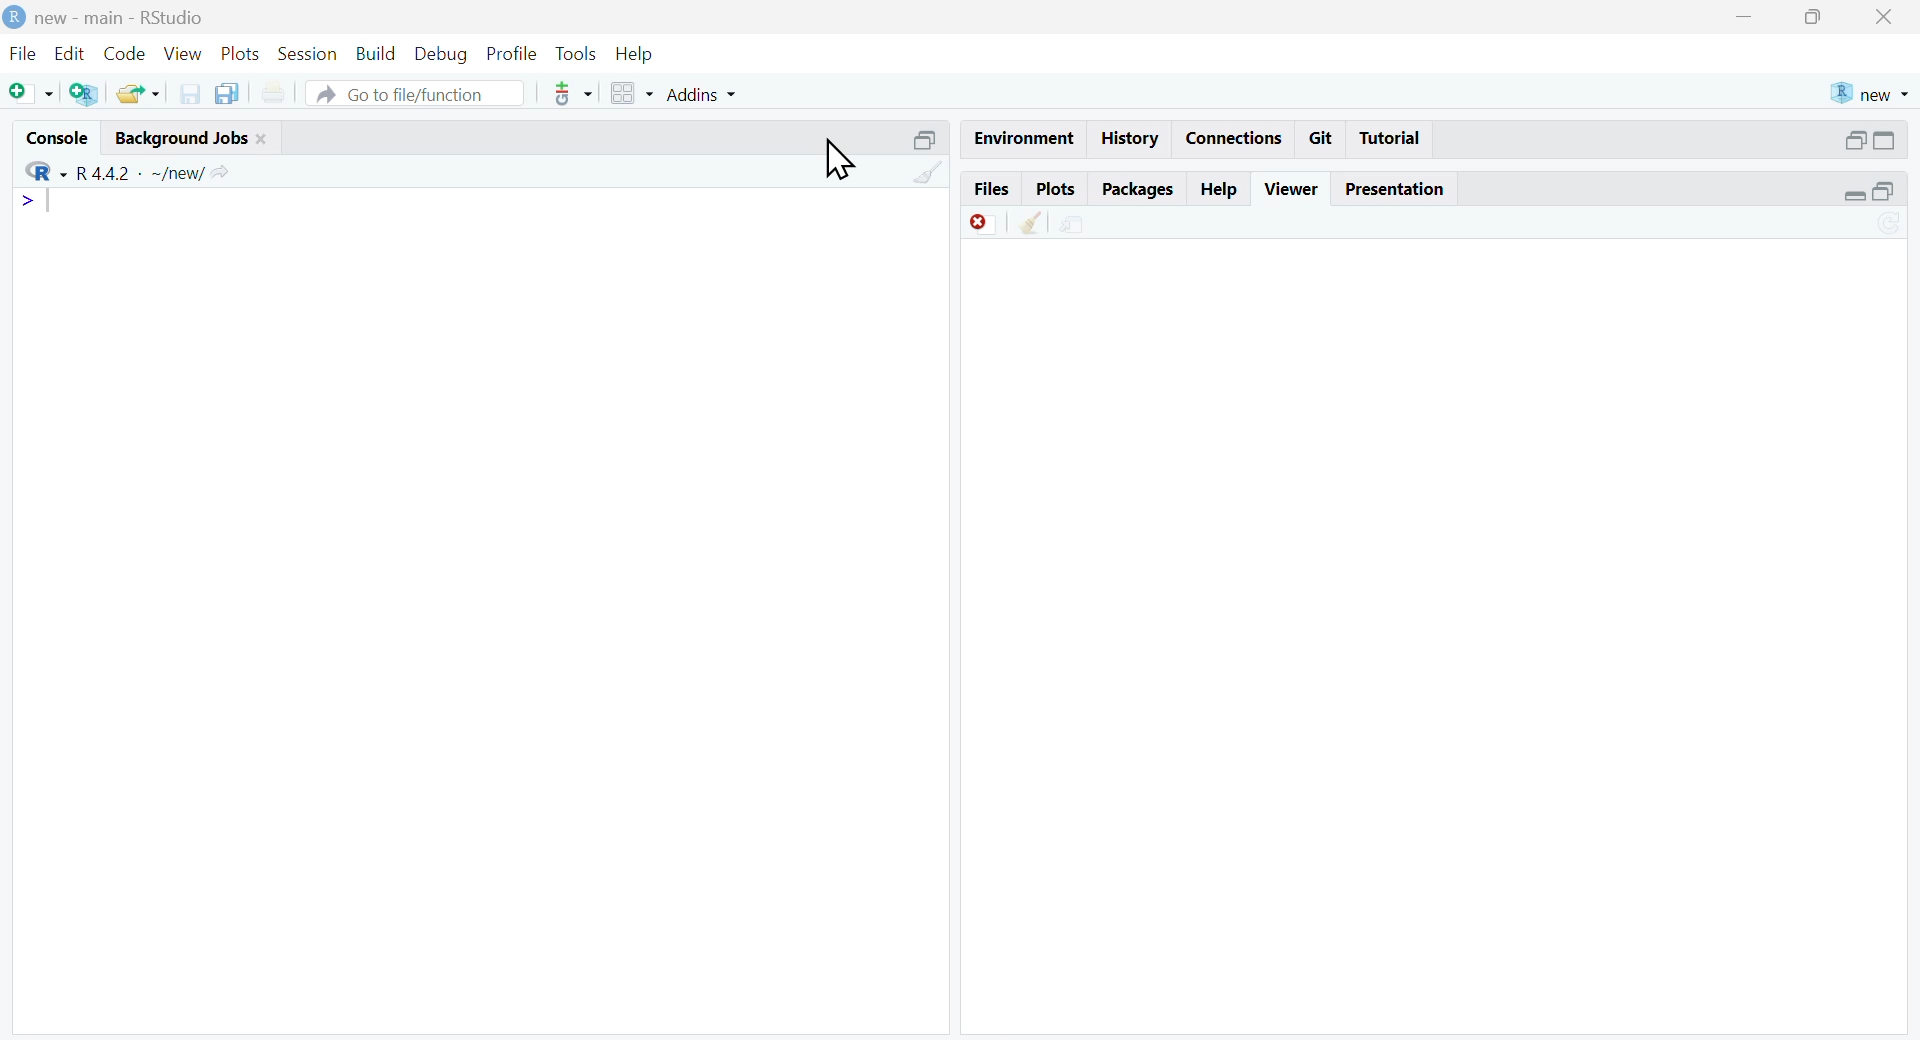 The image size is (1920, 1040). I want to click on viewer, so click(1294, 189).